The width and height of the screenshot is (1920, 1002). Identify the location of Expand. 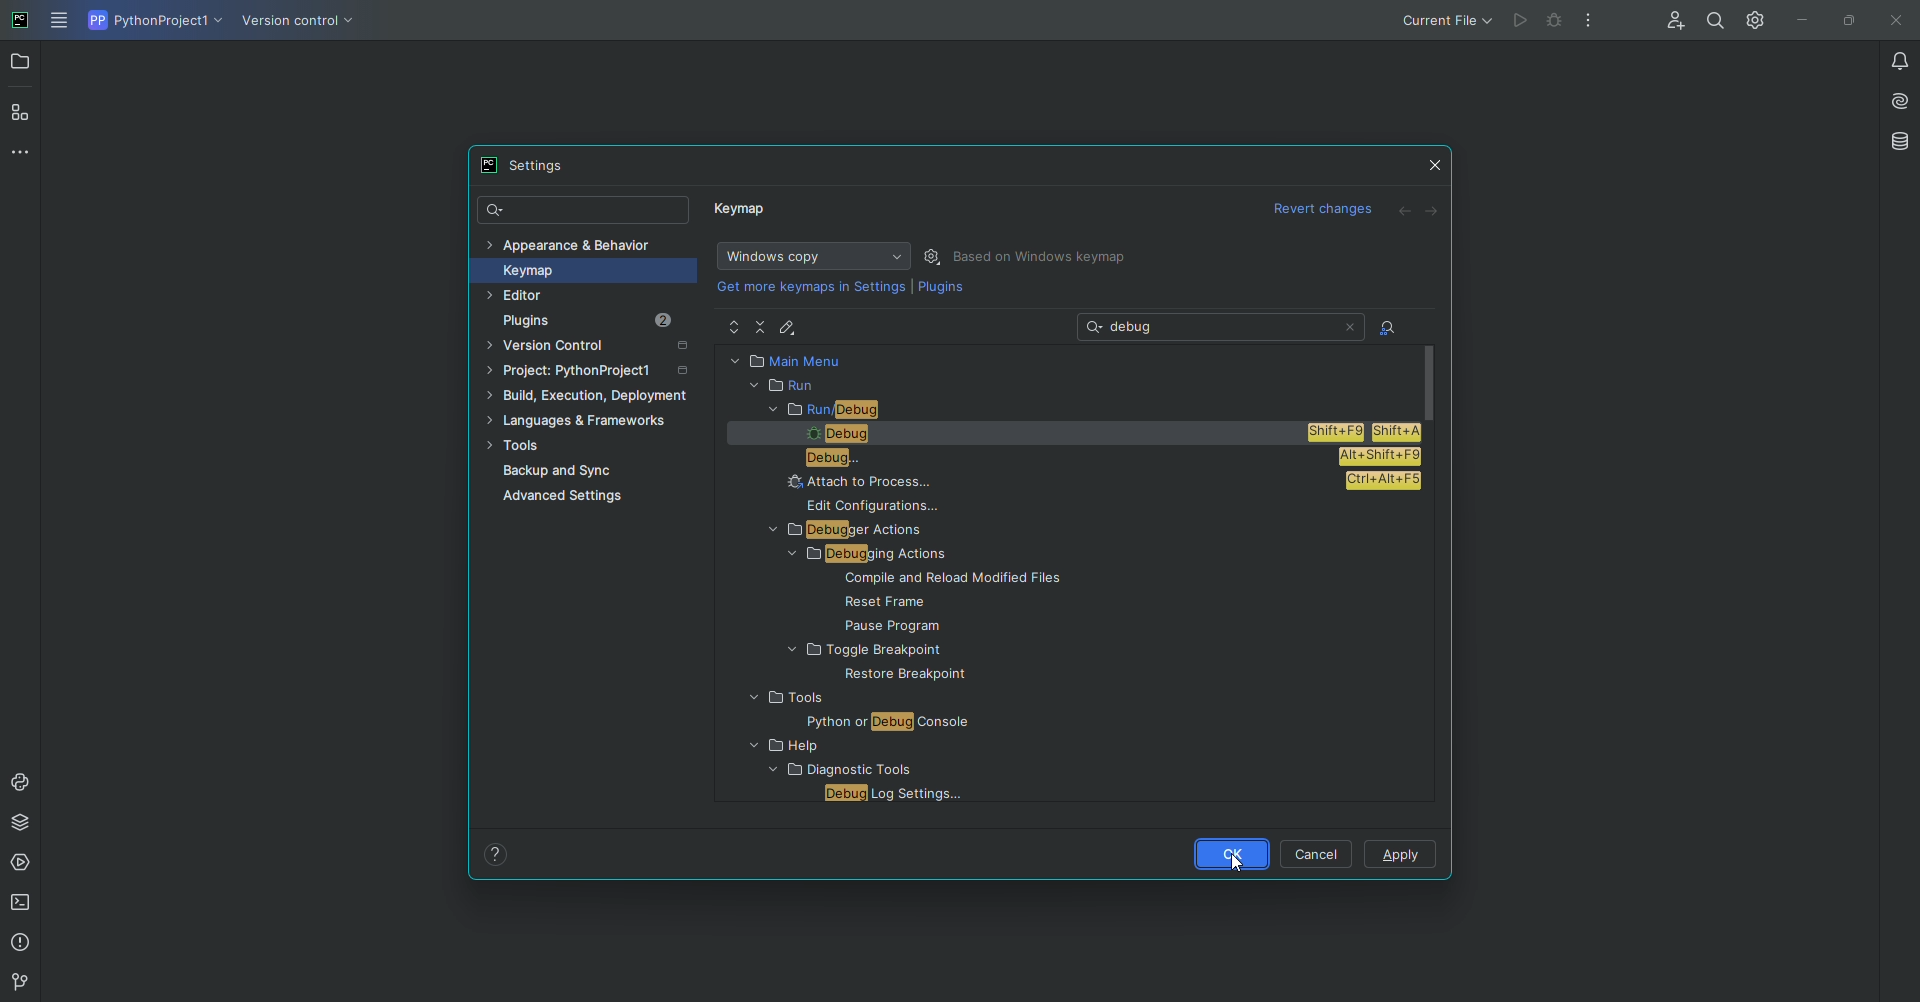
(734, 328).